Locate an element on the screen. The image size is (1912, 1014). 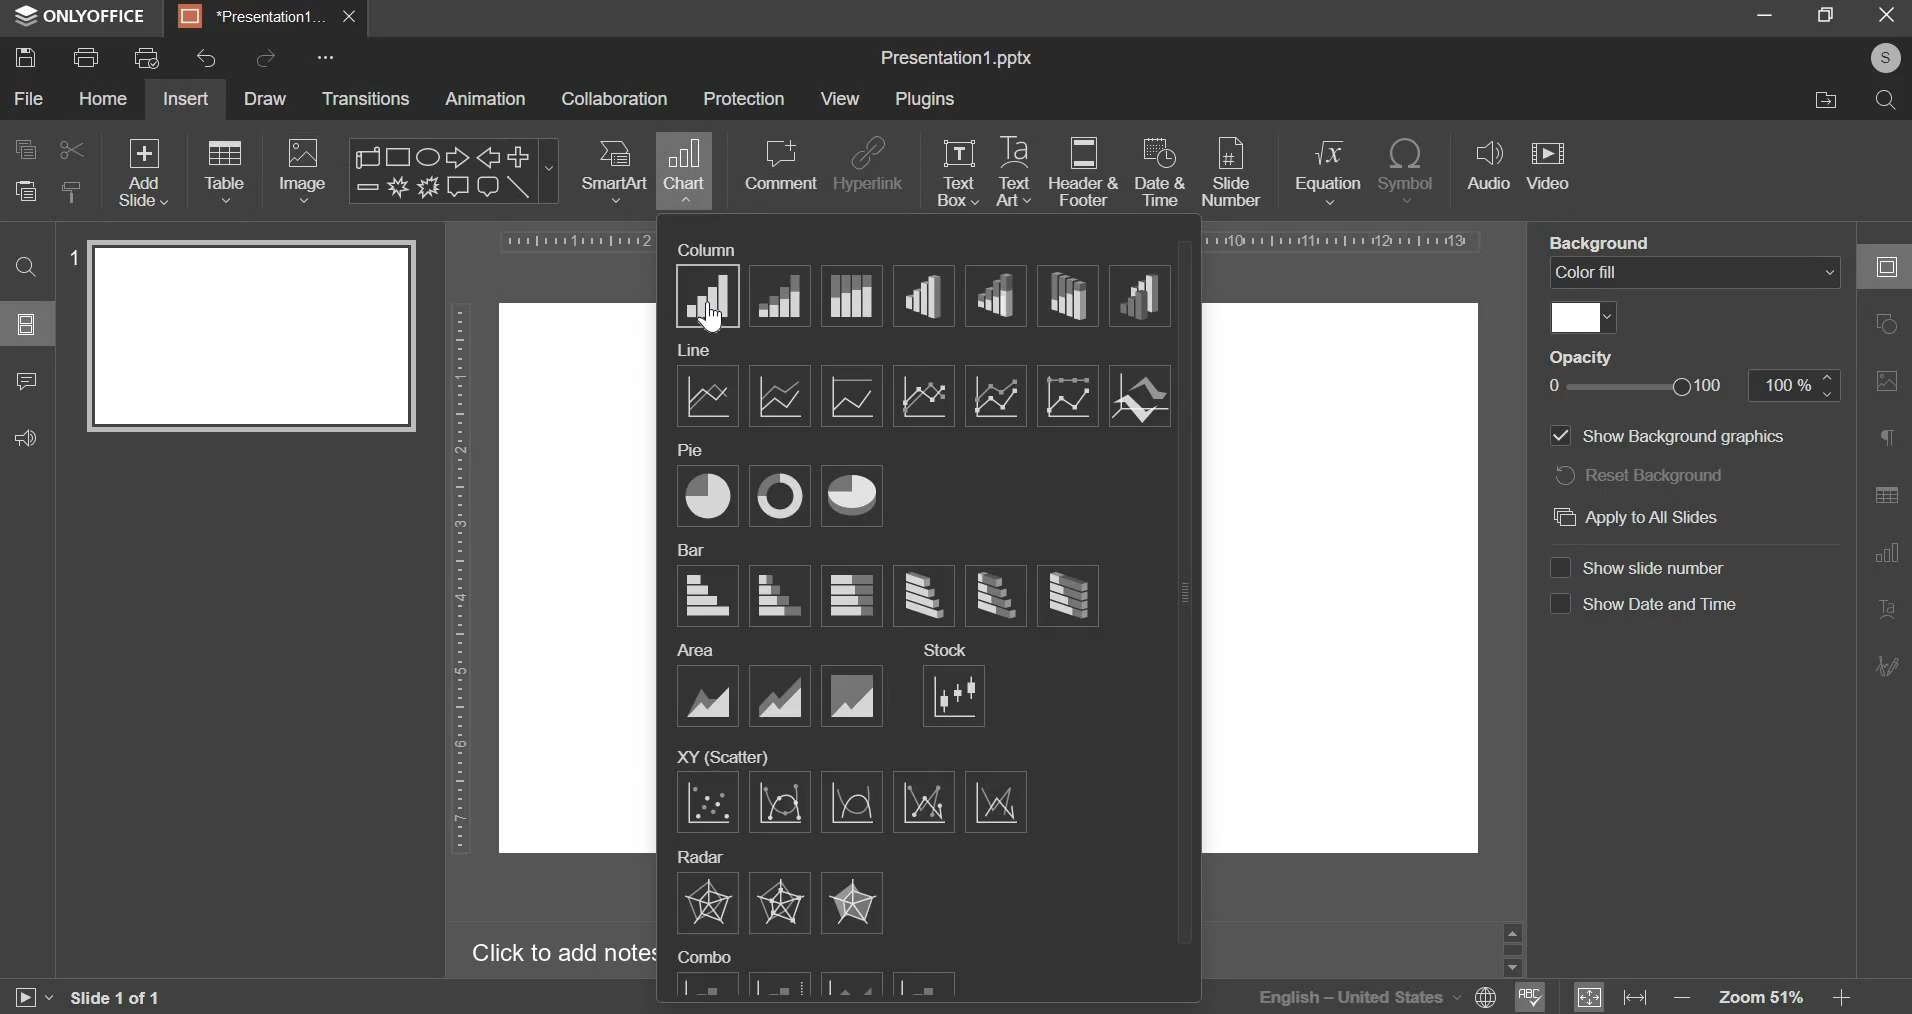
fit to window is located at coordinates (1589, 994).